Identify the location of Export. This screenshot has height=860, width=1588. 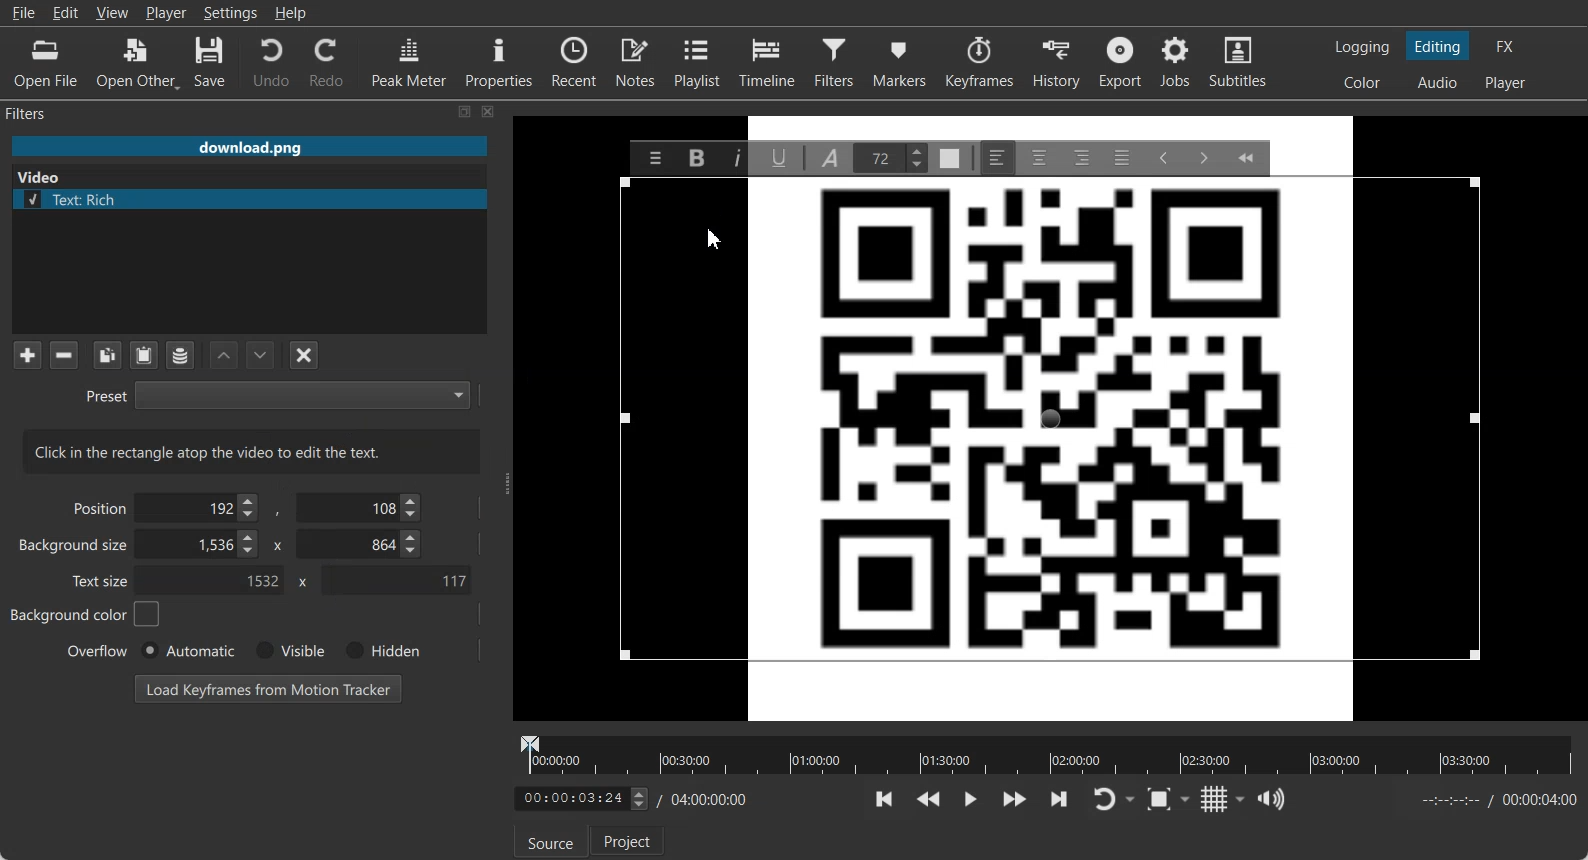
(1123, 62).